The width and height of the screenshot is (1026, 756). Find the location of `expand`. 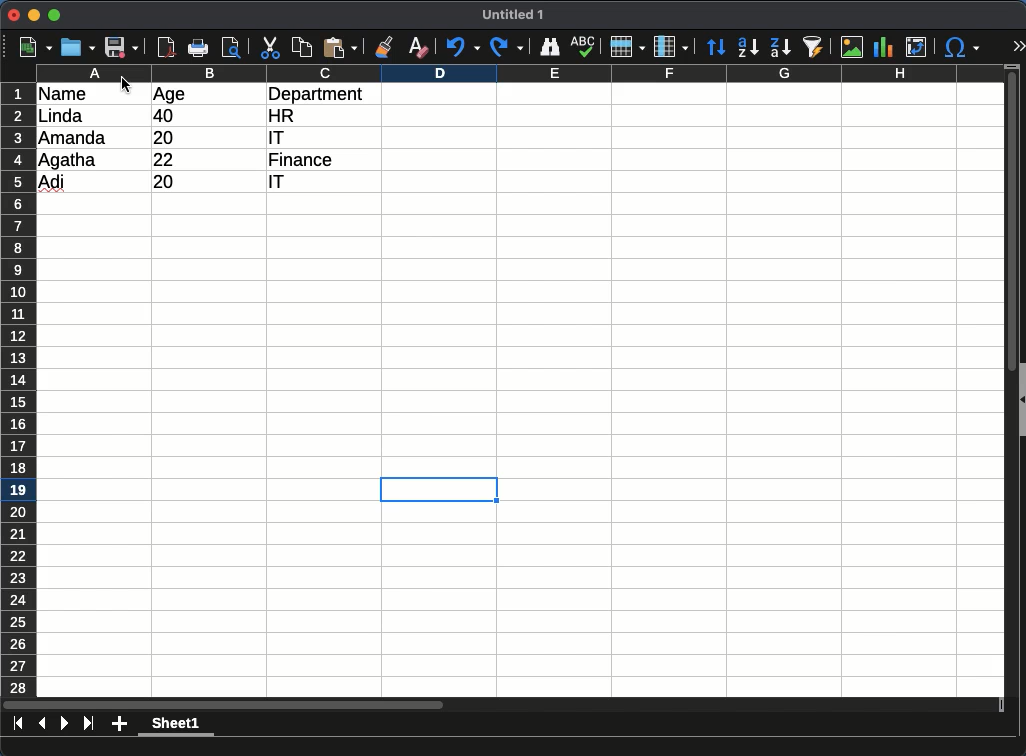

expand is located at coordinates (1018, 48).